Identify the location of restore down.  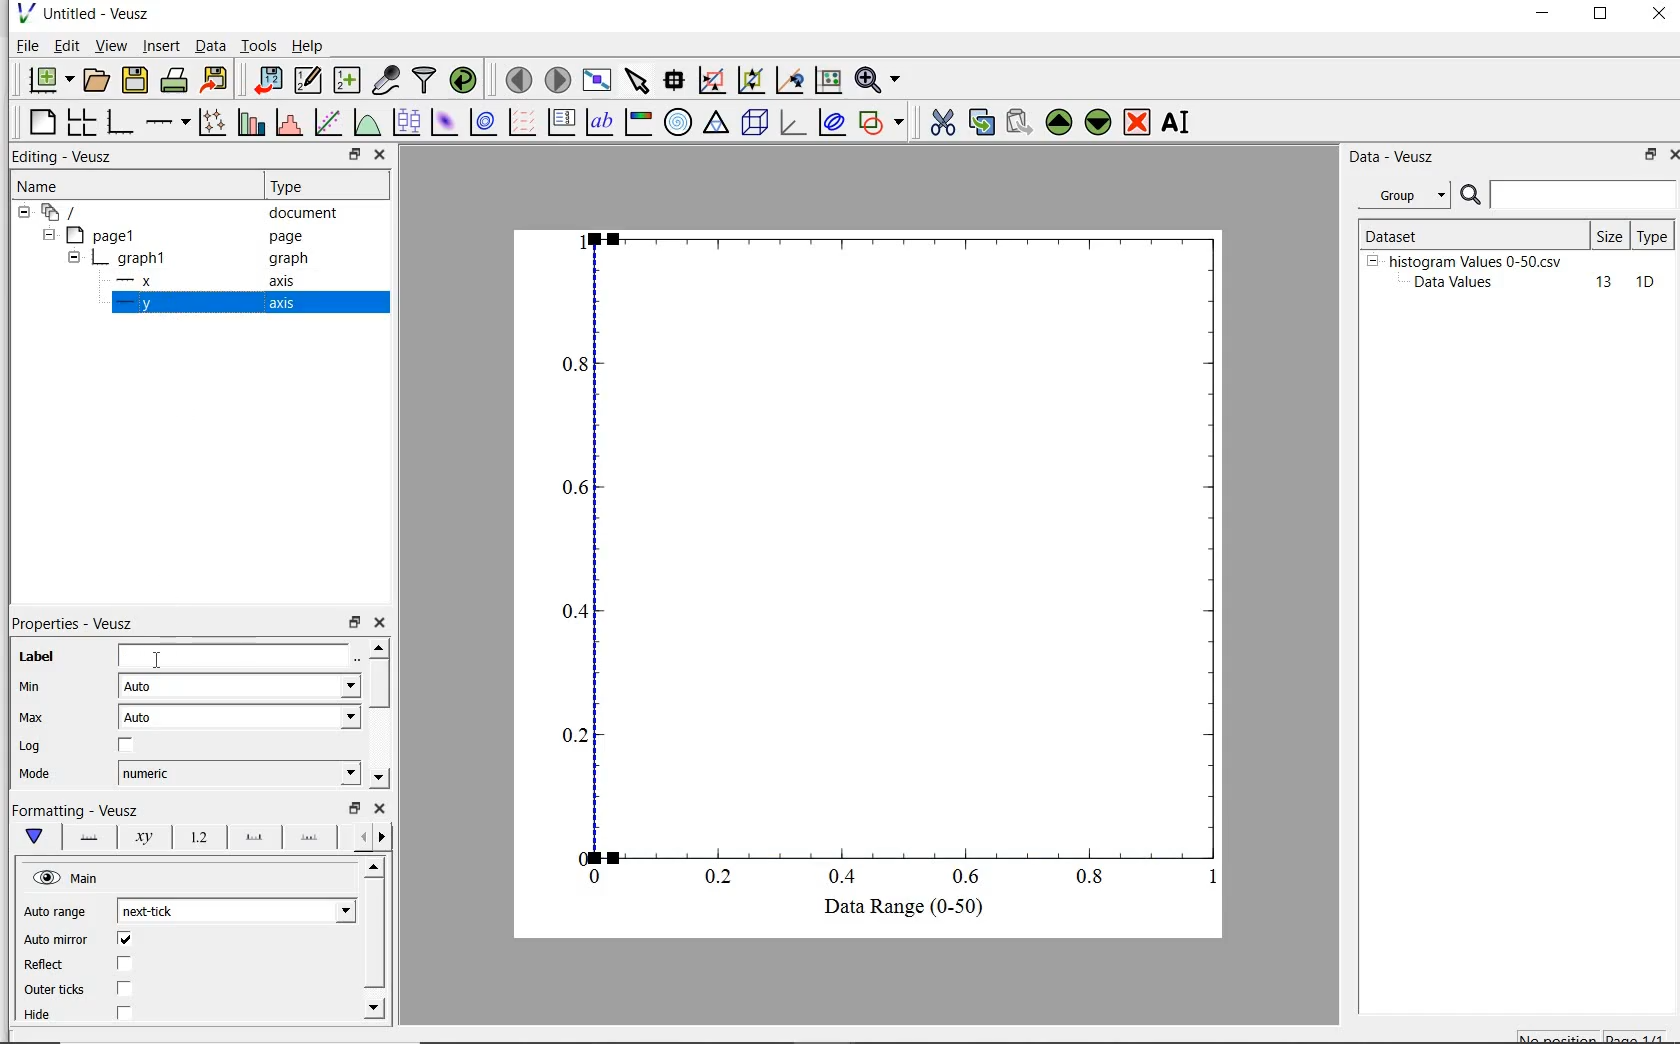
(354, 155).